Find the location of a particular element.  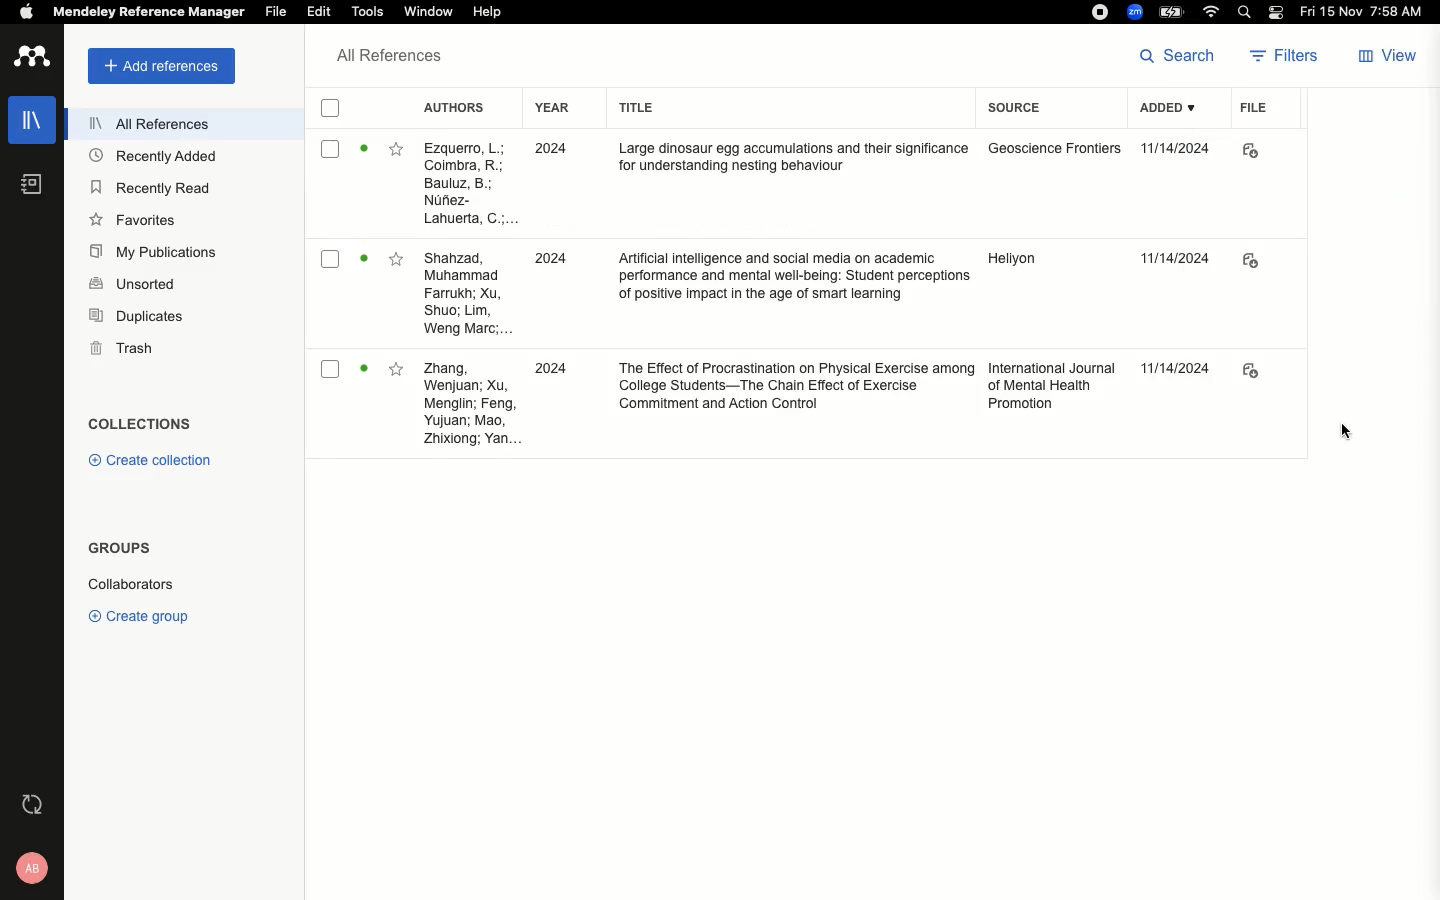

Favorites is located at coordinates (134, 219).